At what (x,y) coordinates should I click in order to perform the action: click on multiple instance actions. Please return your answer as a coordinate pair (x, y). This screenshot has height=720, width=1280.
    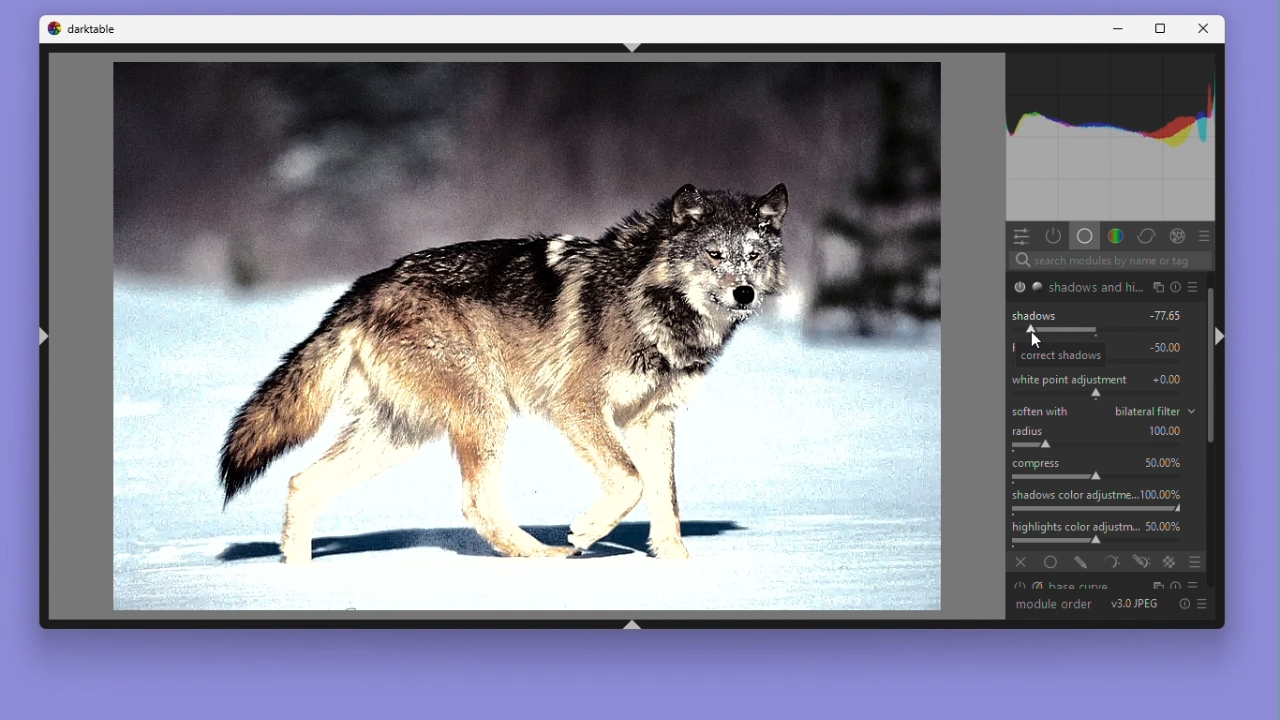
    Looking at the image, I should click on (1157, 288).